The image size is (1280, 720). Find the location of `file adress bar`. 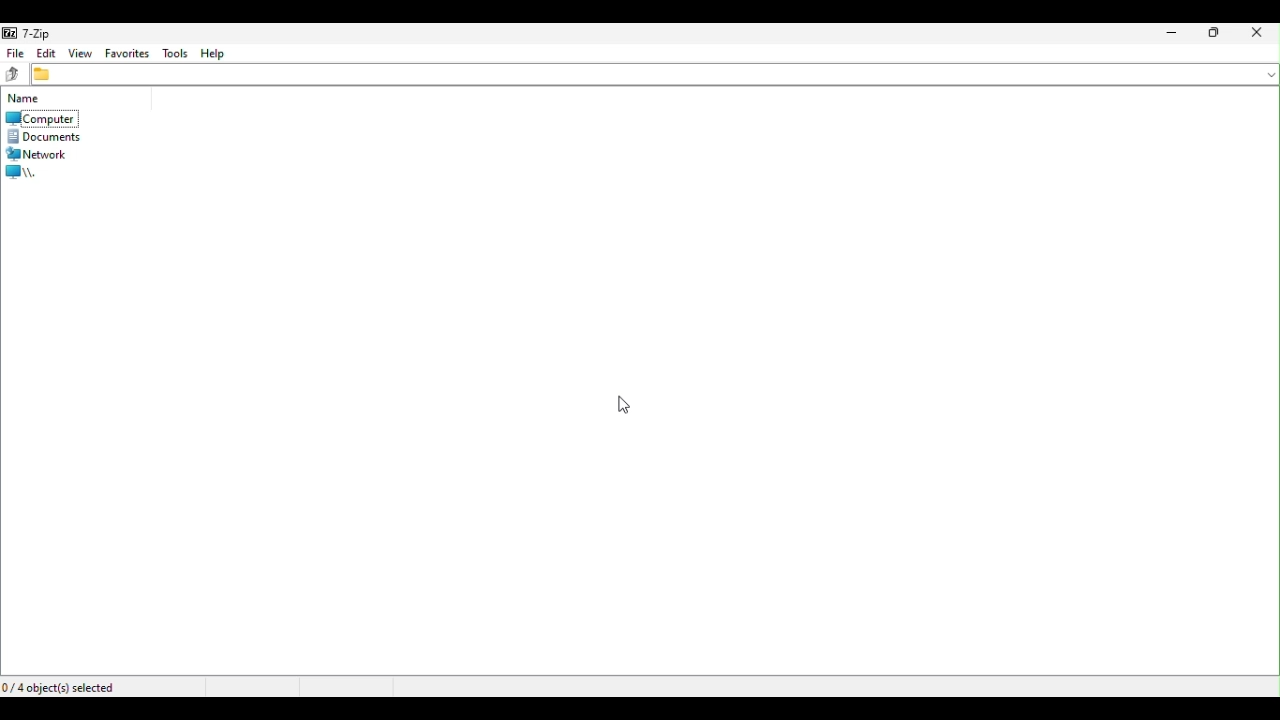

file adress bar is located at coordinates (655, 75).